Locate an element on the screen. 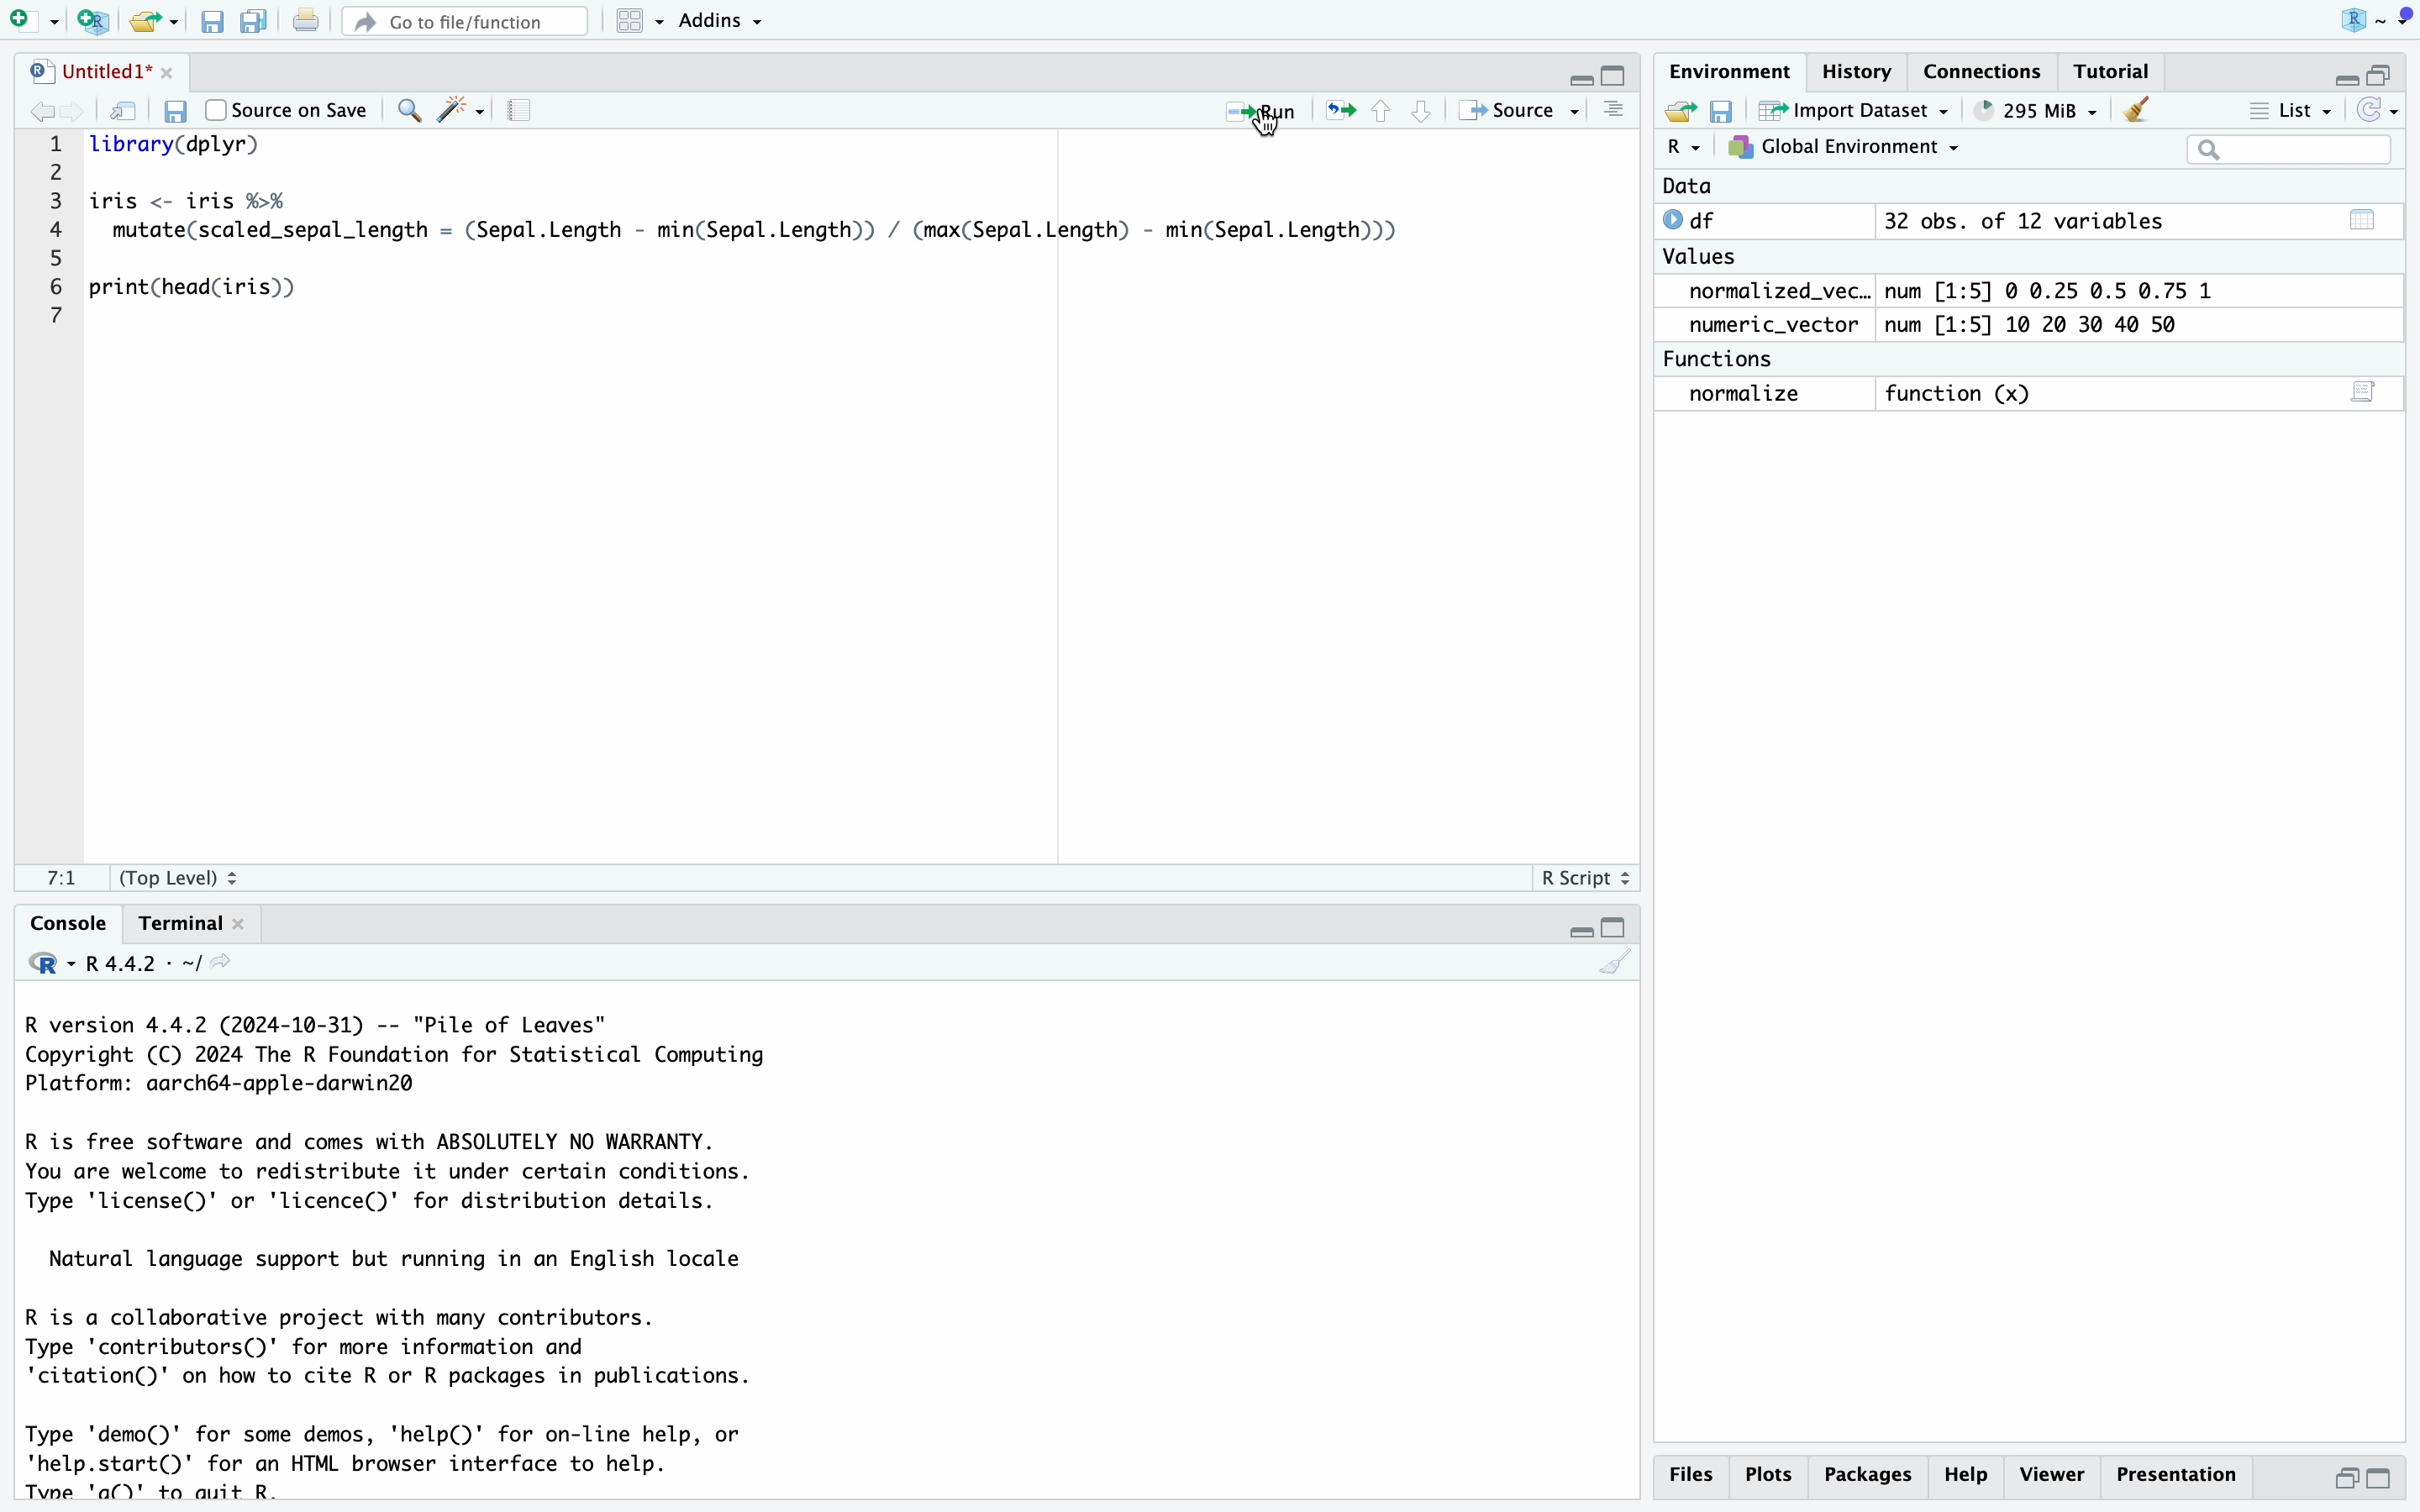 The width and height of the screenshot is (2420, 1512). Code is located at coordinates (411, 1254).